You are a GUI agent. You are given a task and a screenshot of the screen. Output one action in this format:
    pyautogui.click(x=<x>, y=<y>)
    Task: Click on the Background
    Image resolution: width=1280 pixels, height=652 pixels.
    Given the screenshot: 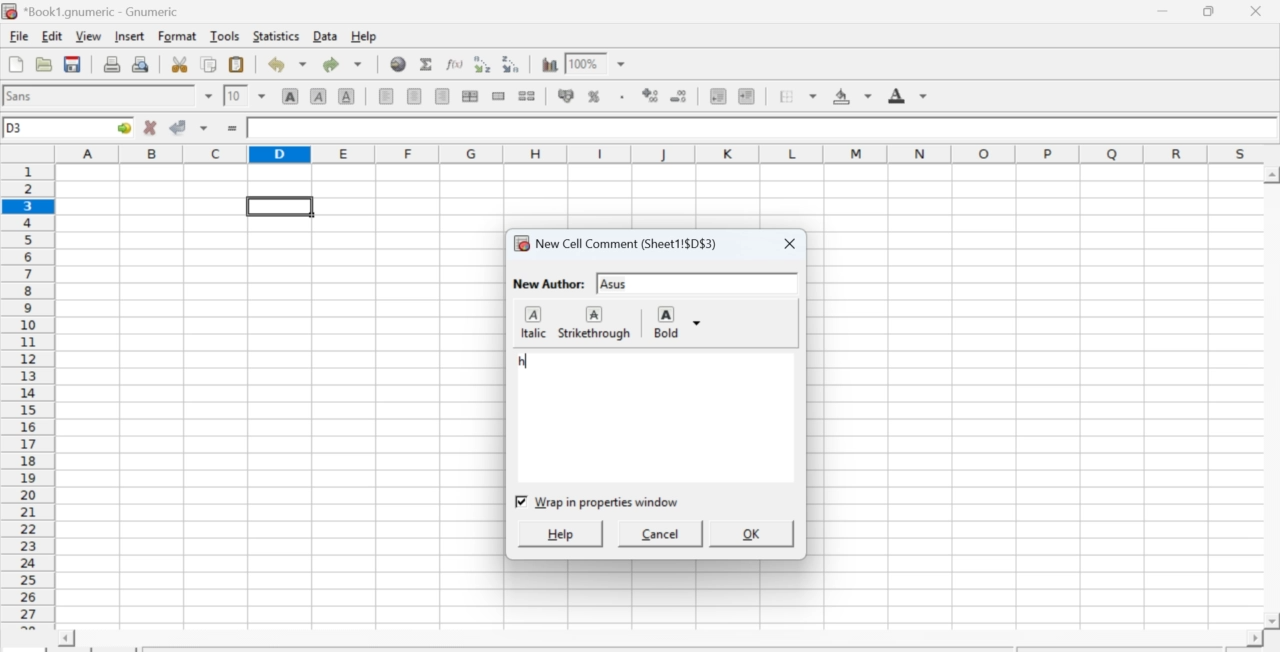 What is the action you would take?
    pyautogui.click(x=853, y=95)
    